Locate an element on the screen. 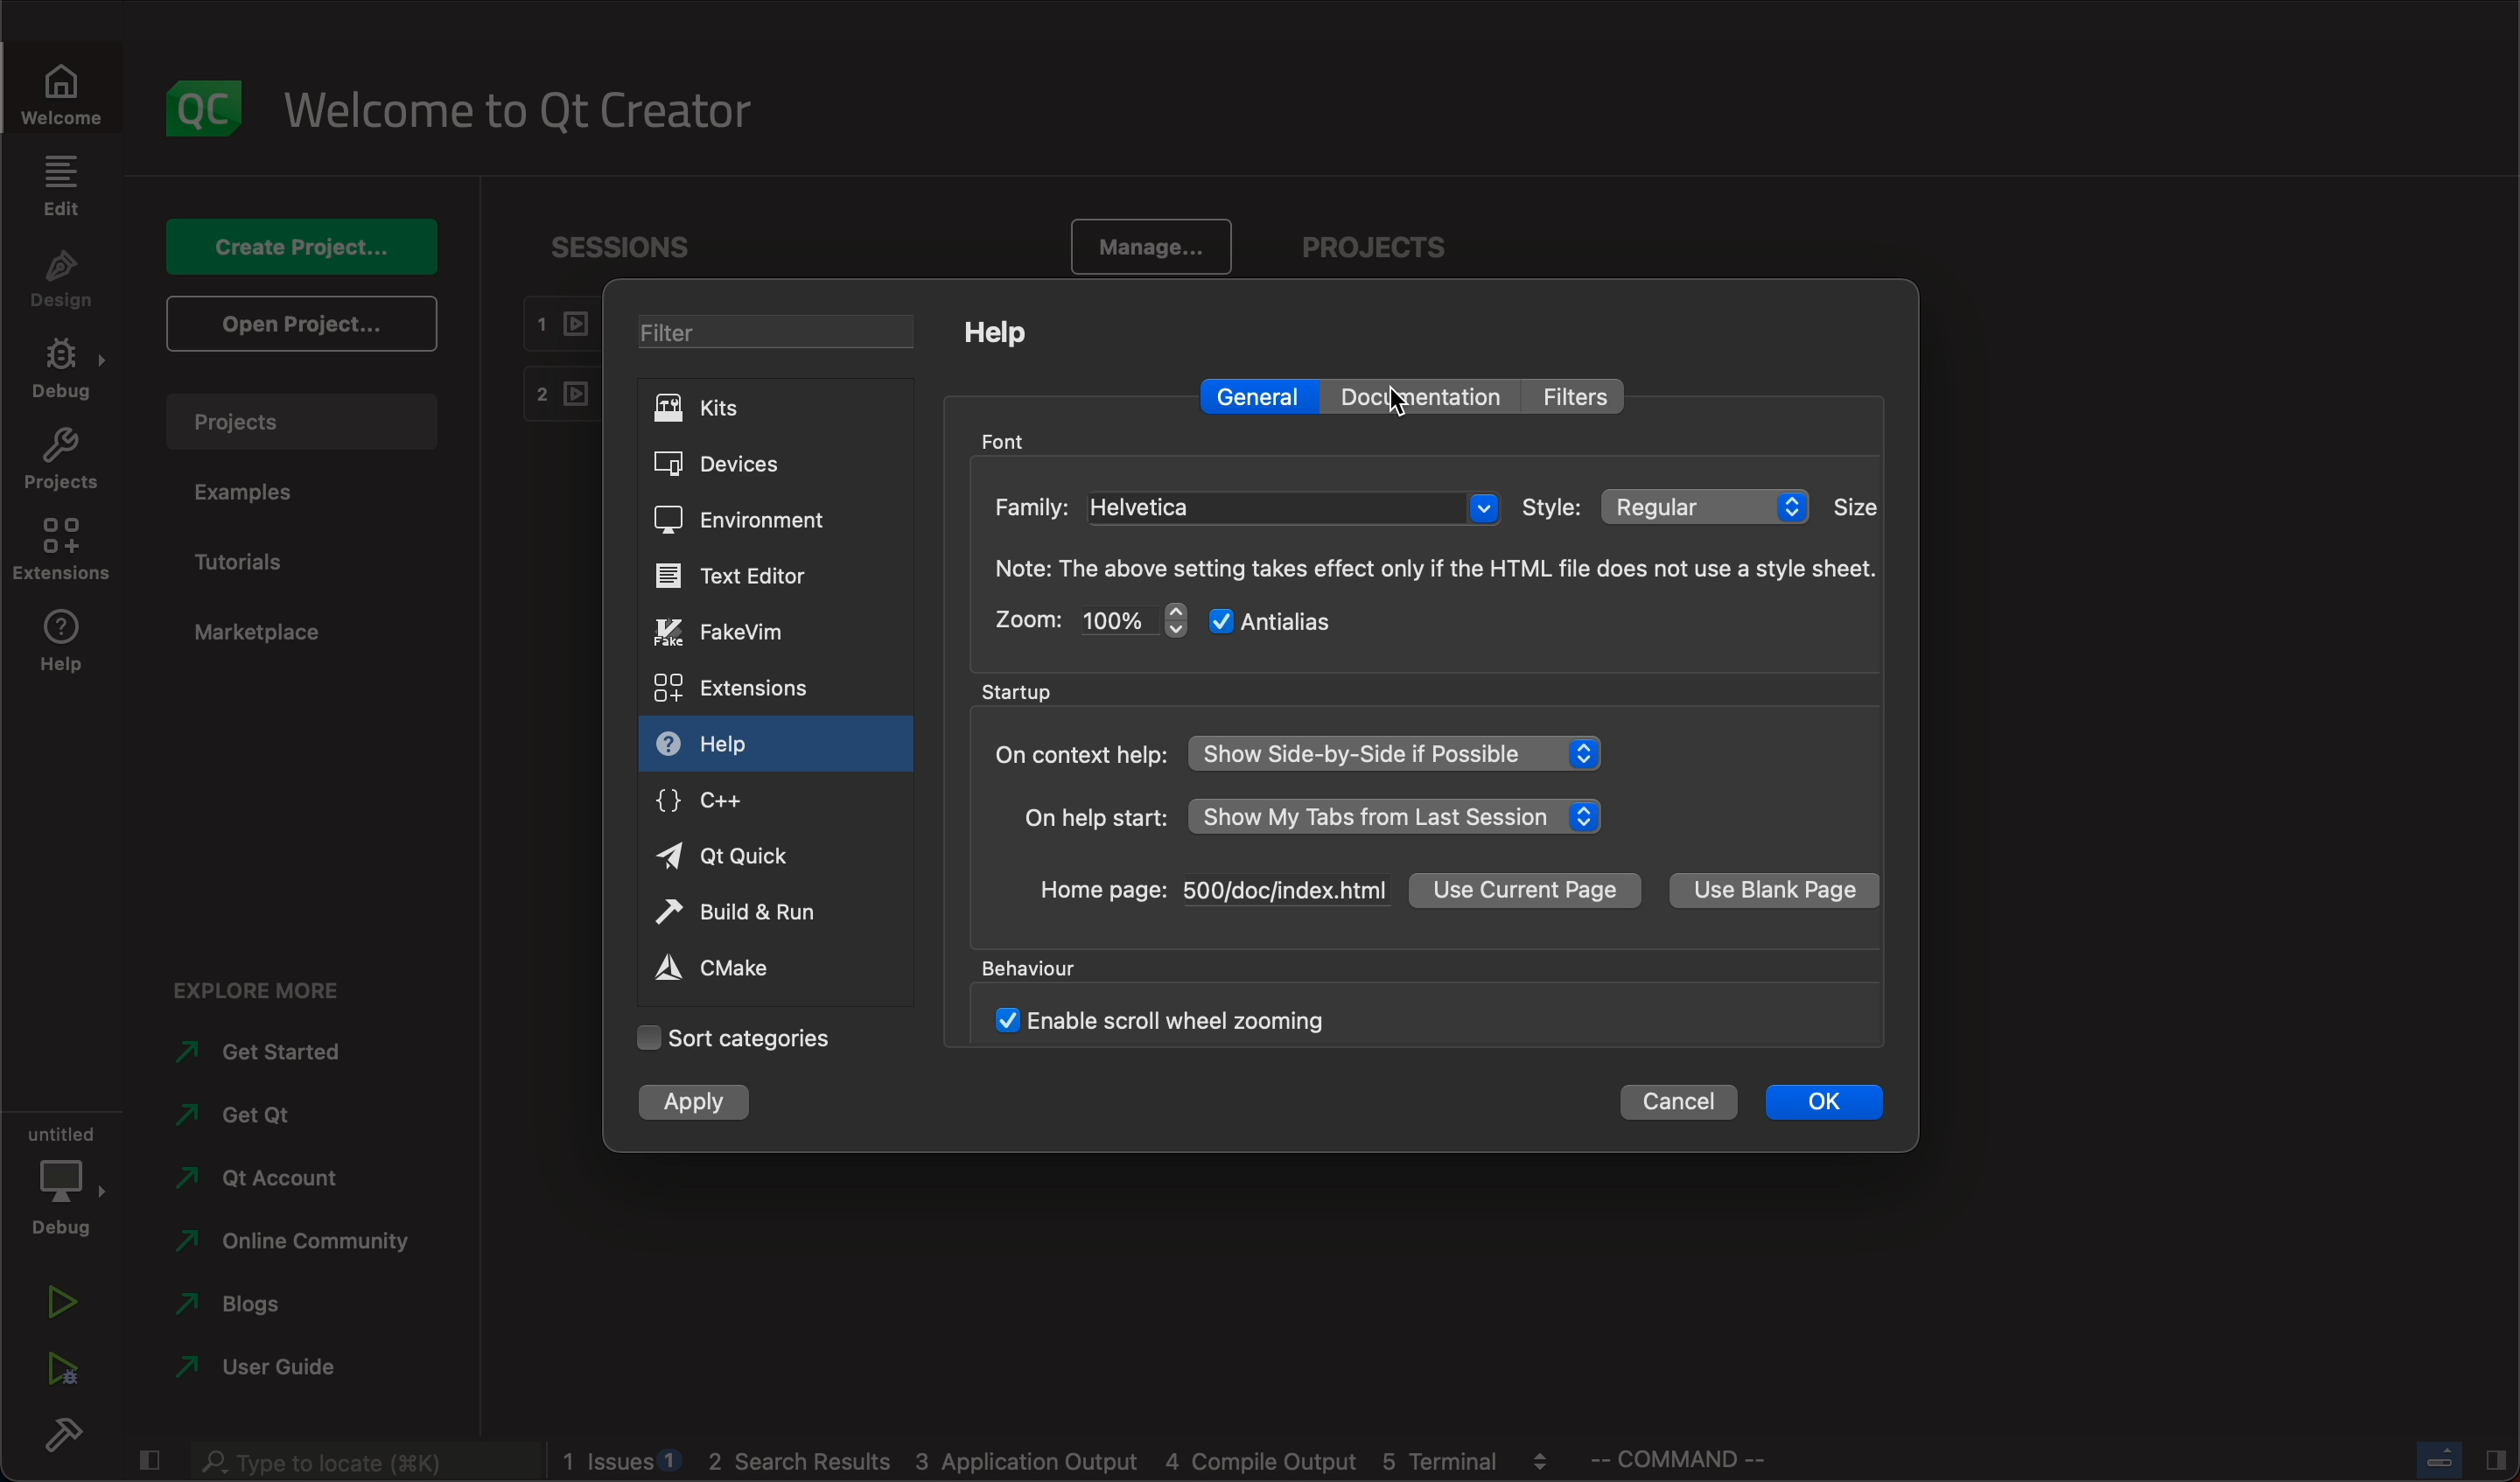 The image size is (2520, 1482). context help is located at coordinates (1304, 755).